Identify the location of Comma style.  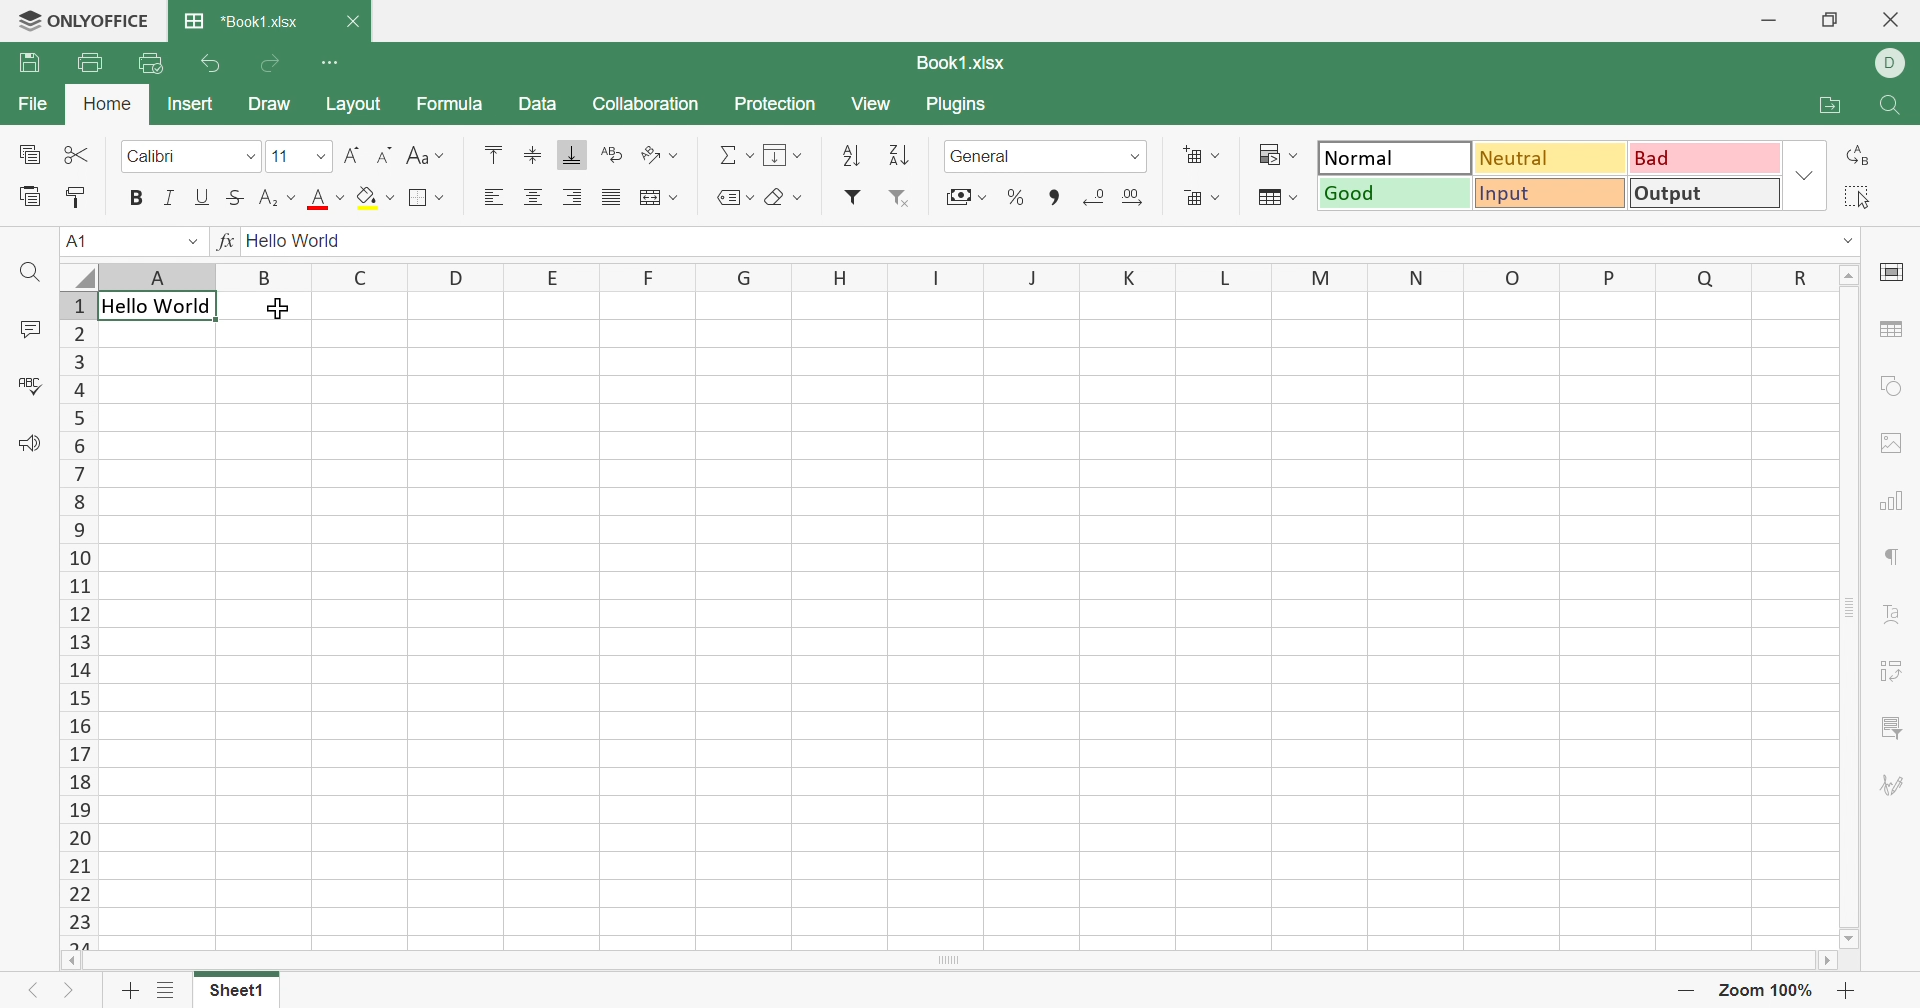
(1053, 201).